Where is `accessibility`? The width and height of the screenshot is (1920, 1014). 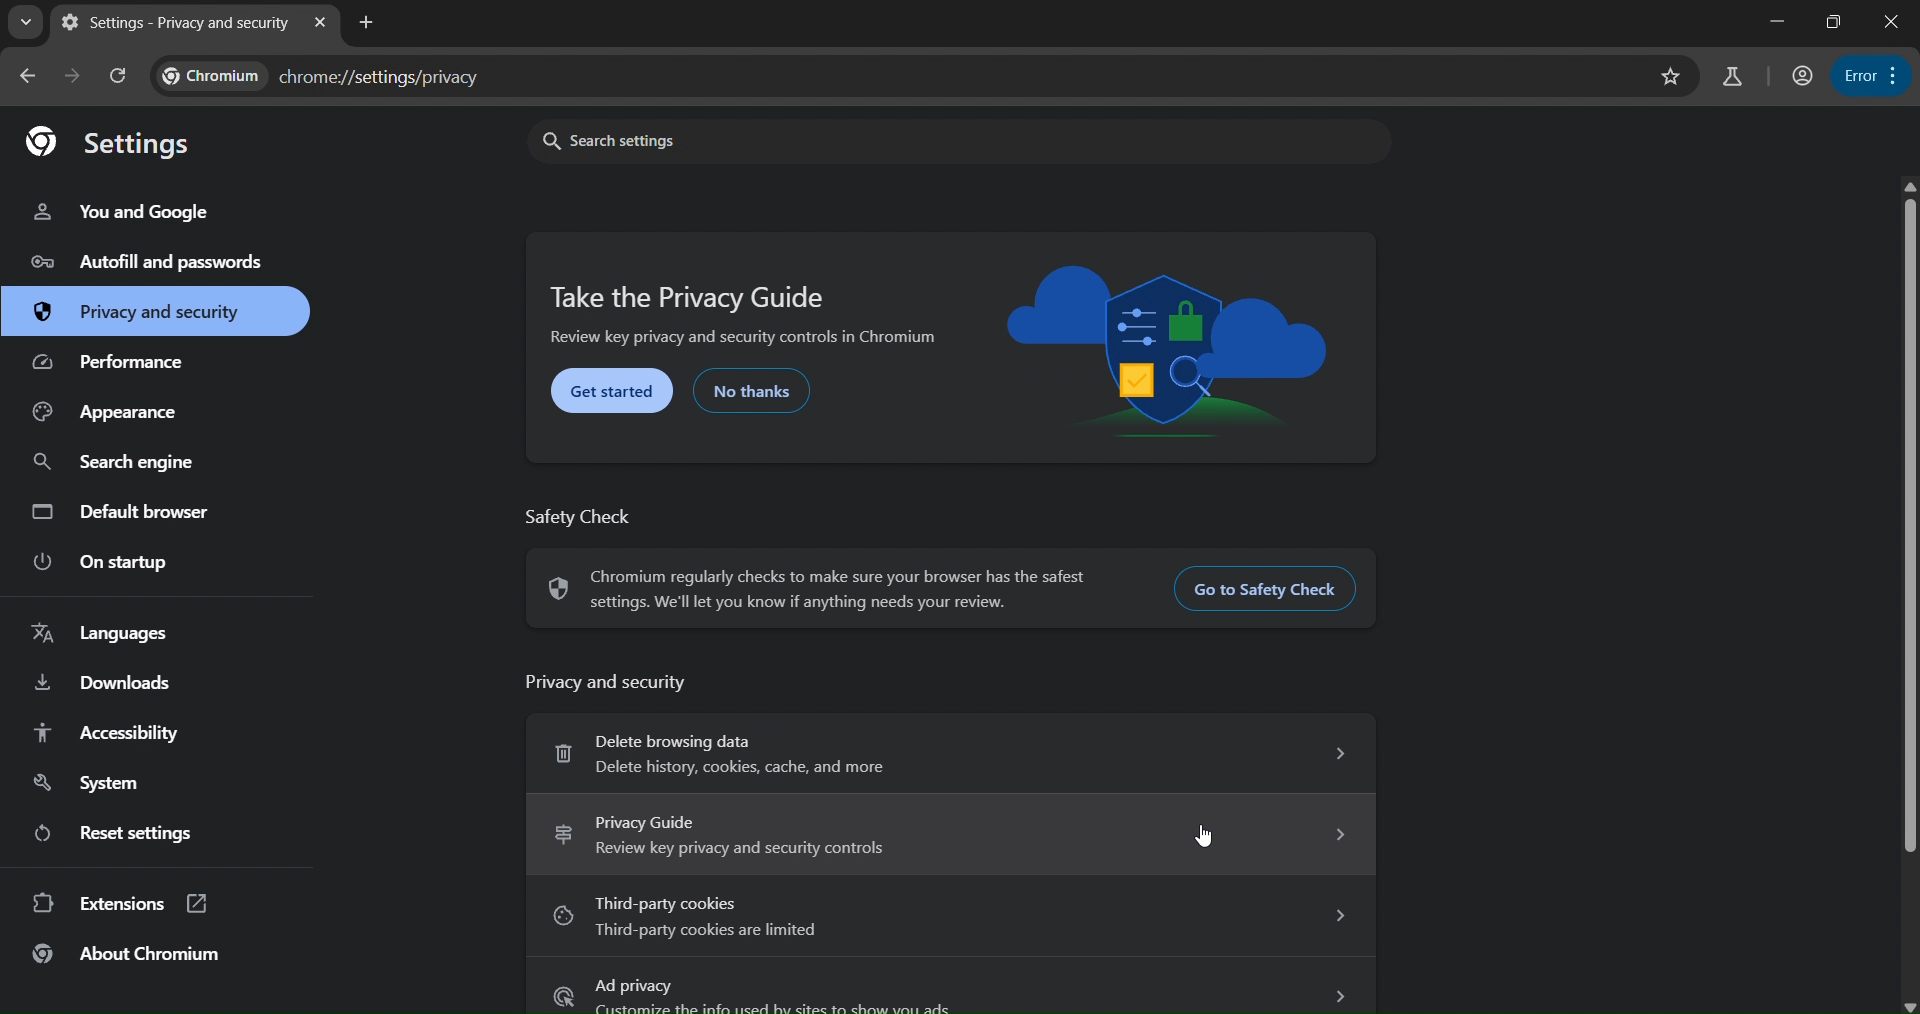
accessibility is located at coordinates (110, 730).